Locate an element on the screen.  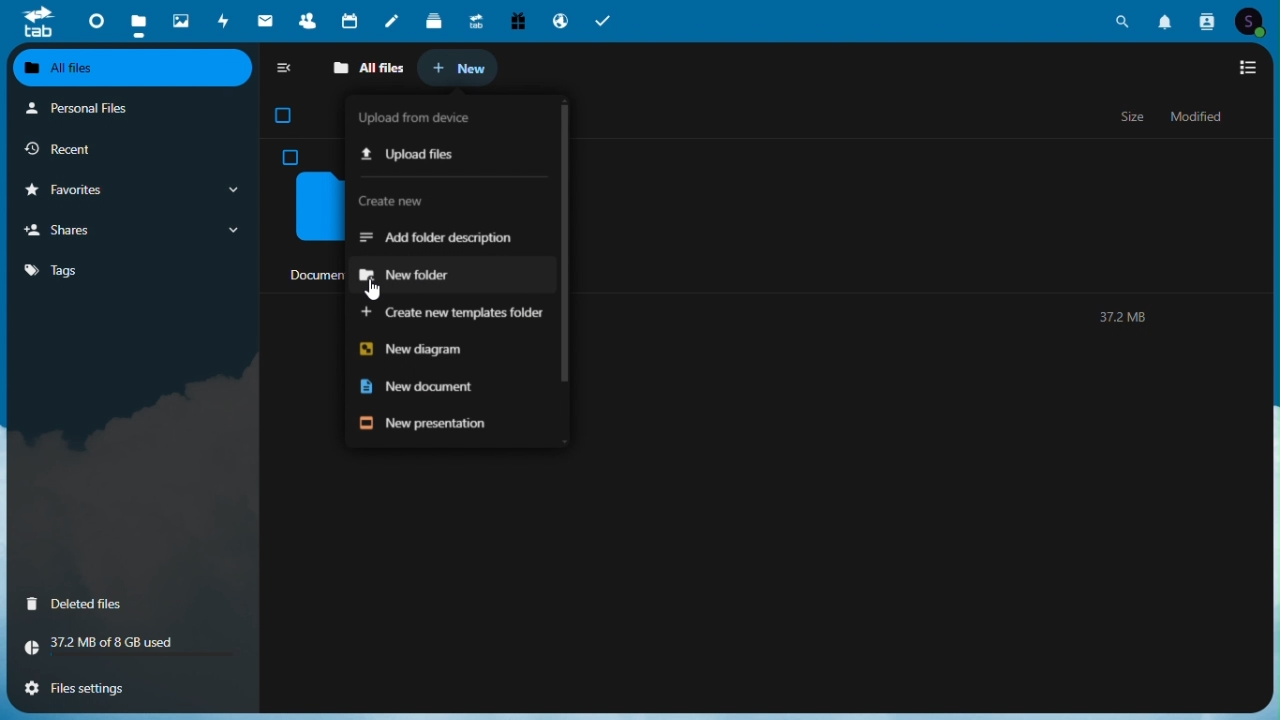
New document is located at coordinates (423, 387).